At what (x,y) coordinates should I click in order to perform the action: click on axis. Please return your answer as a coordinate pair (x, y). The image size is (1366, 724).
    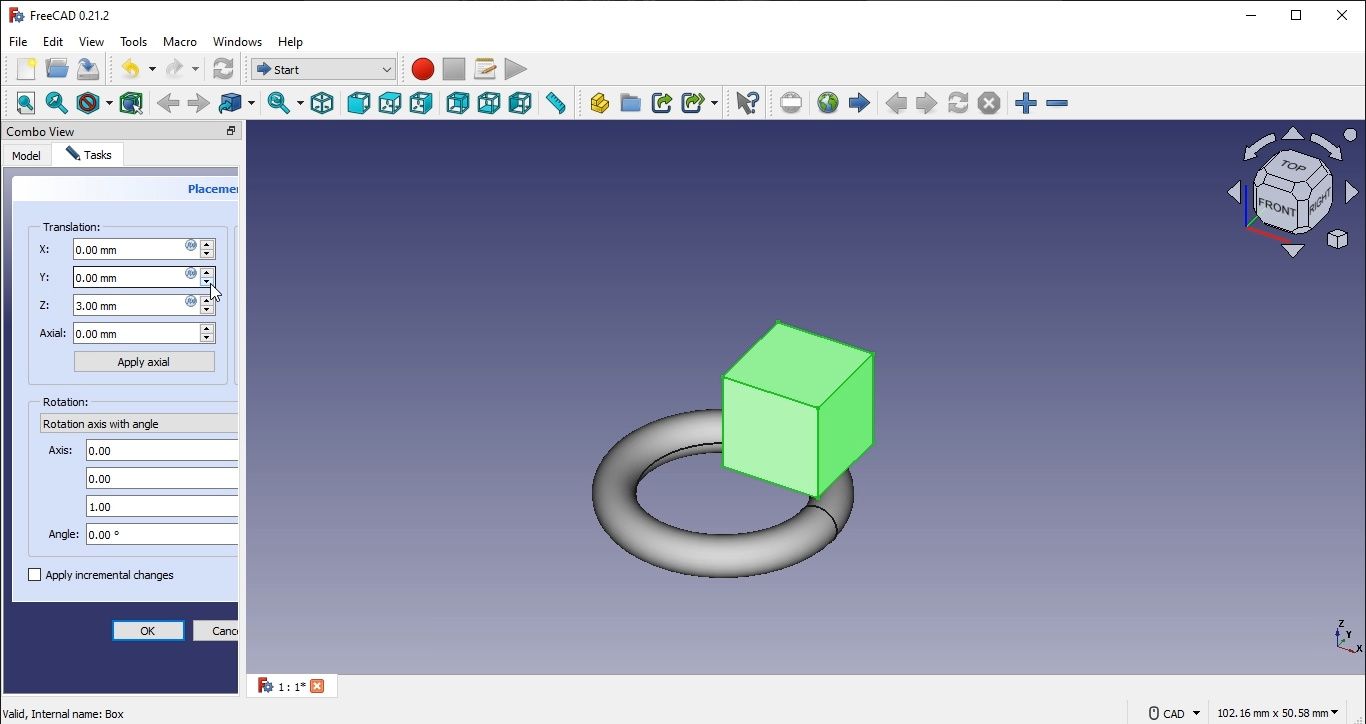
    Looking at the image, I should click on (161, 507).